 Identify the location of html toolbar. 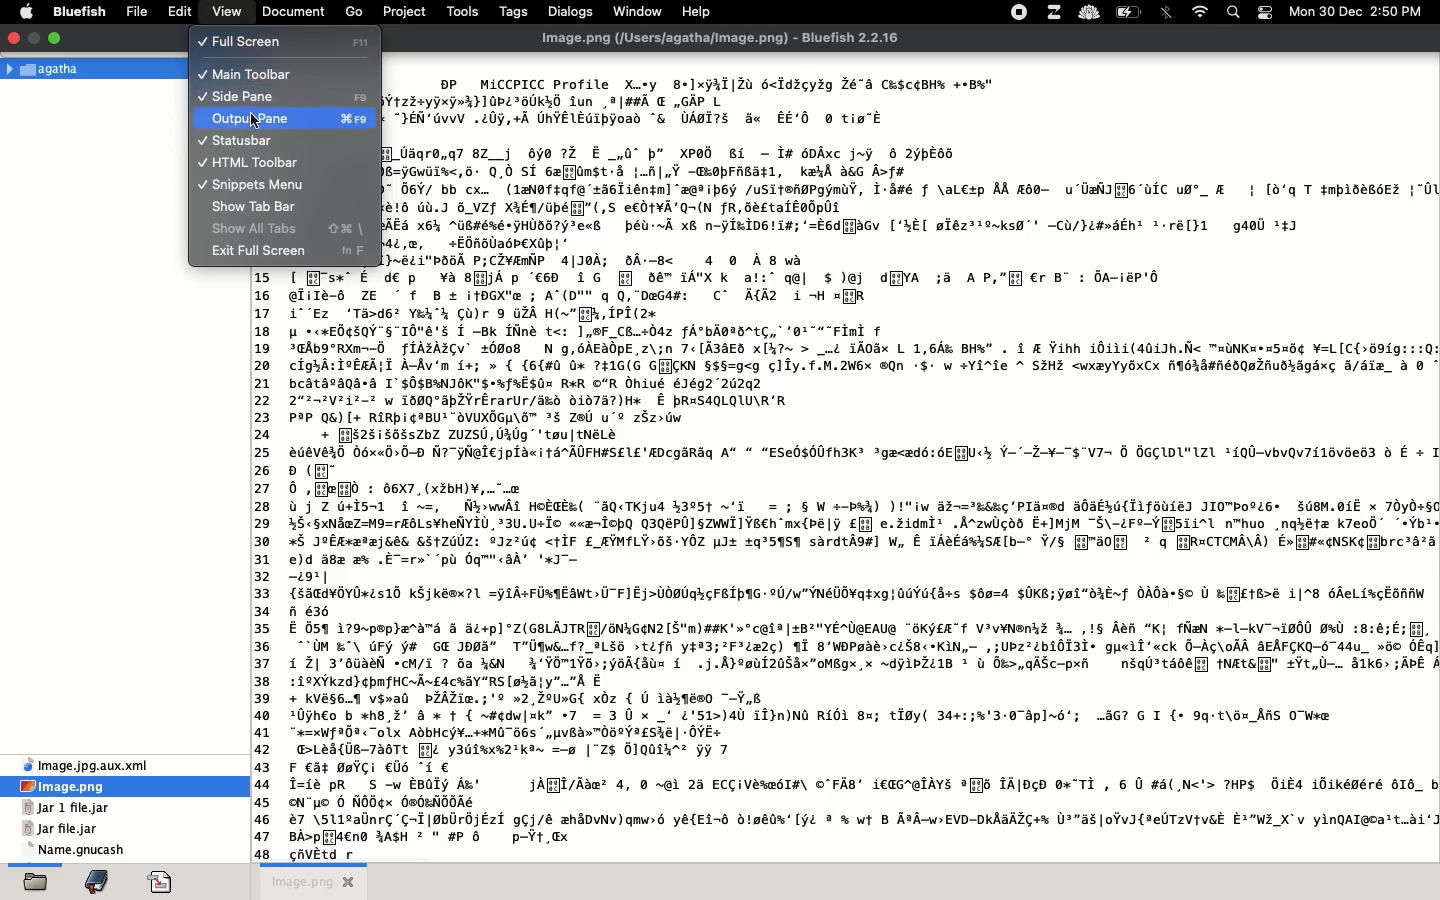
(265, 162).